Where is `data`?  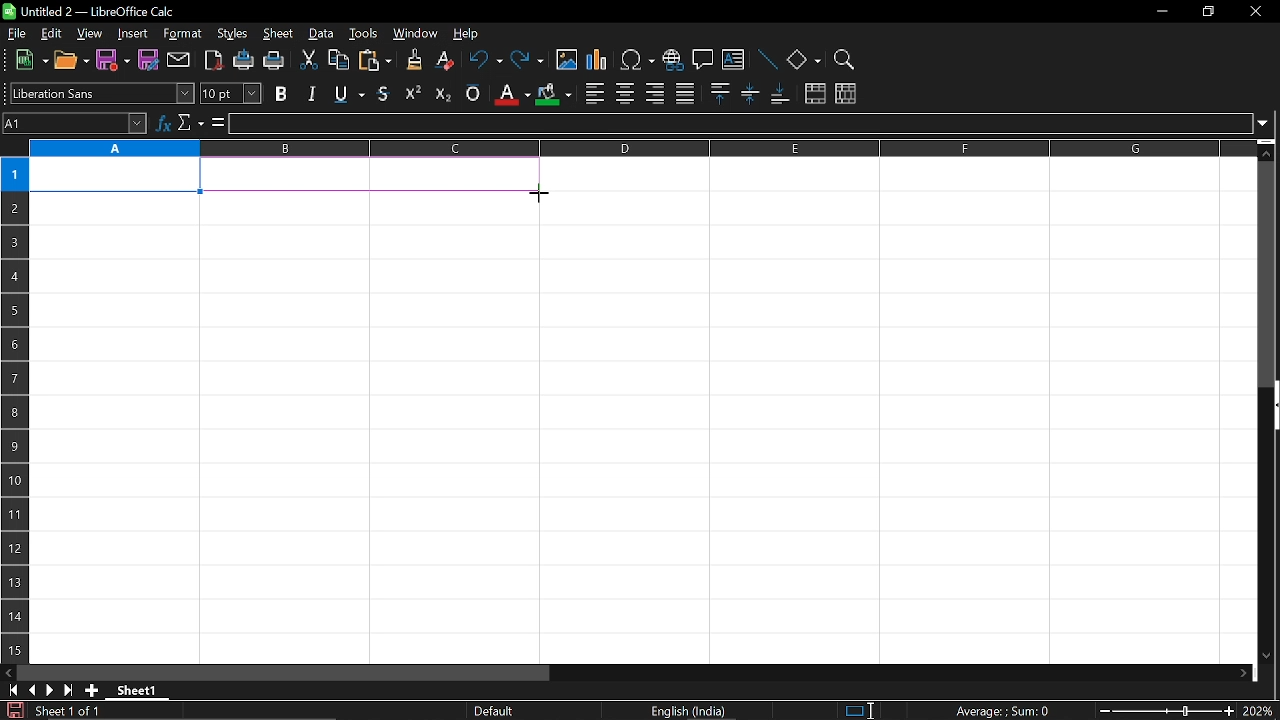
data is located at coordinates (322, 35).